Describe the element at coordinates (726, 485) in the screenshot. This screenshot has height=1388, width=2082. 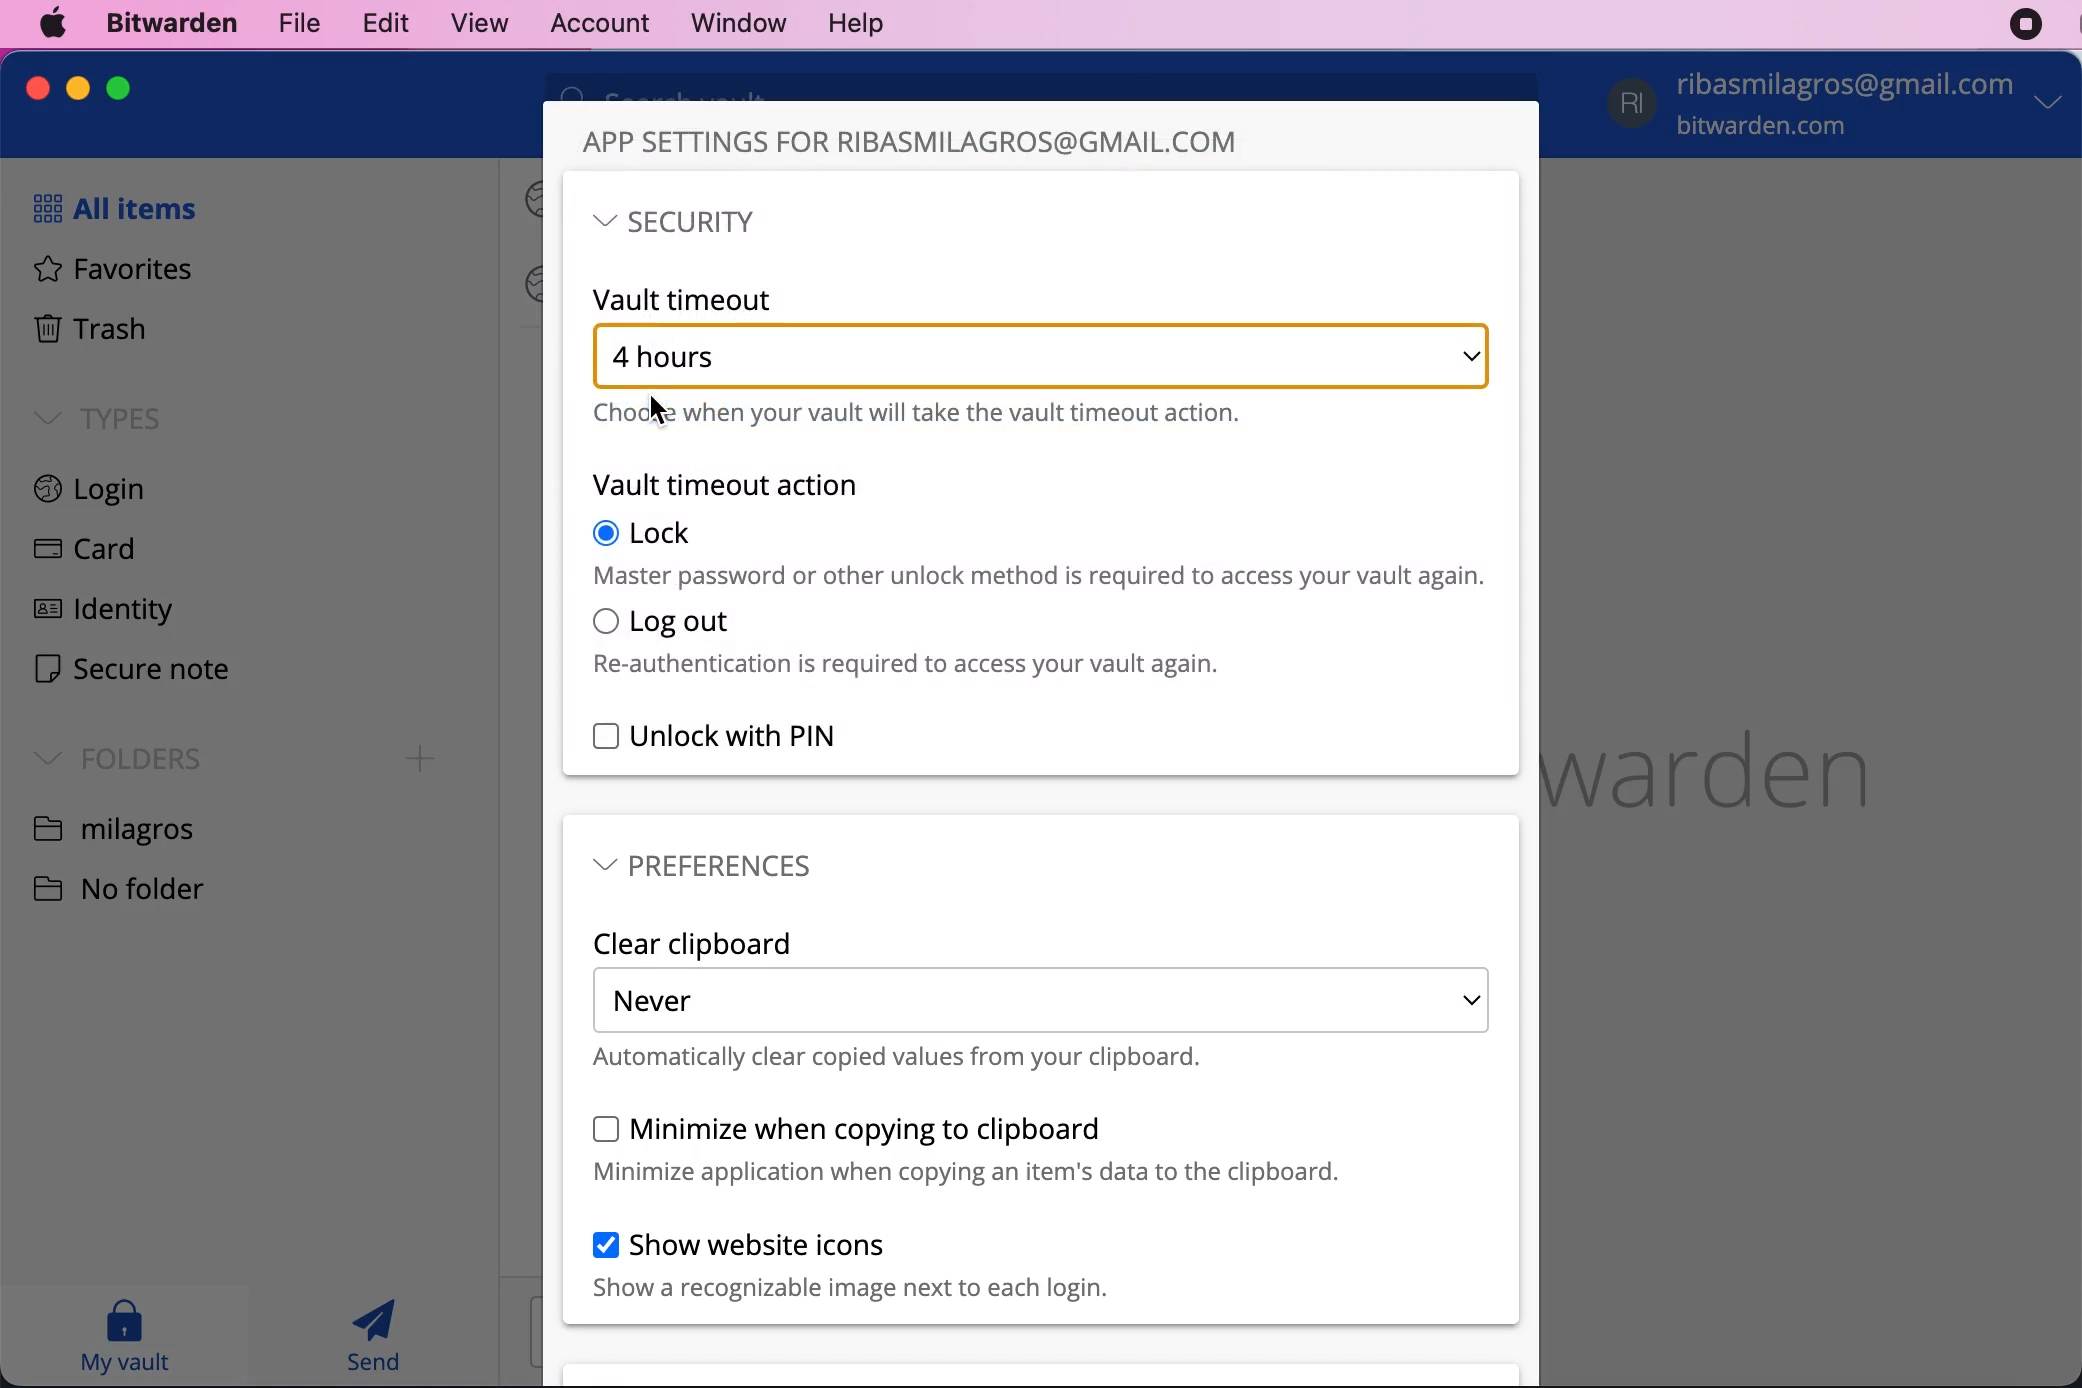
I see `vault timeout action` at that location.